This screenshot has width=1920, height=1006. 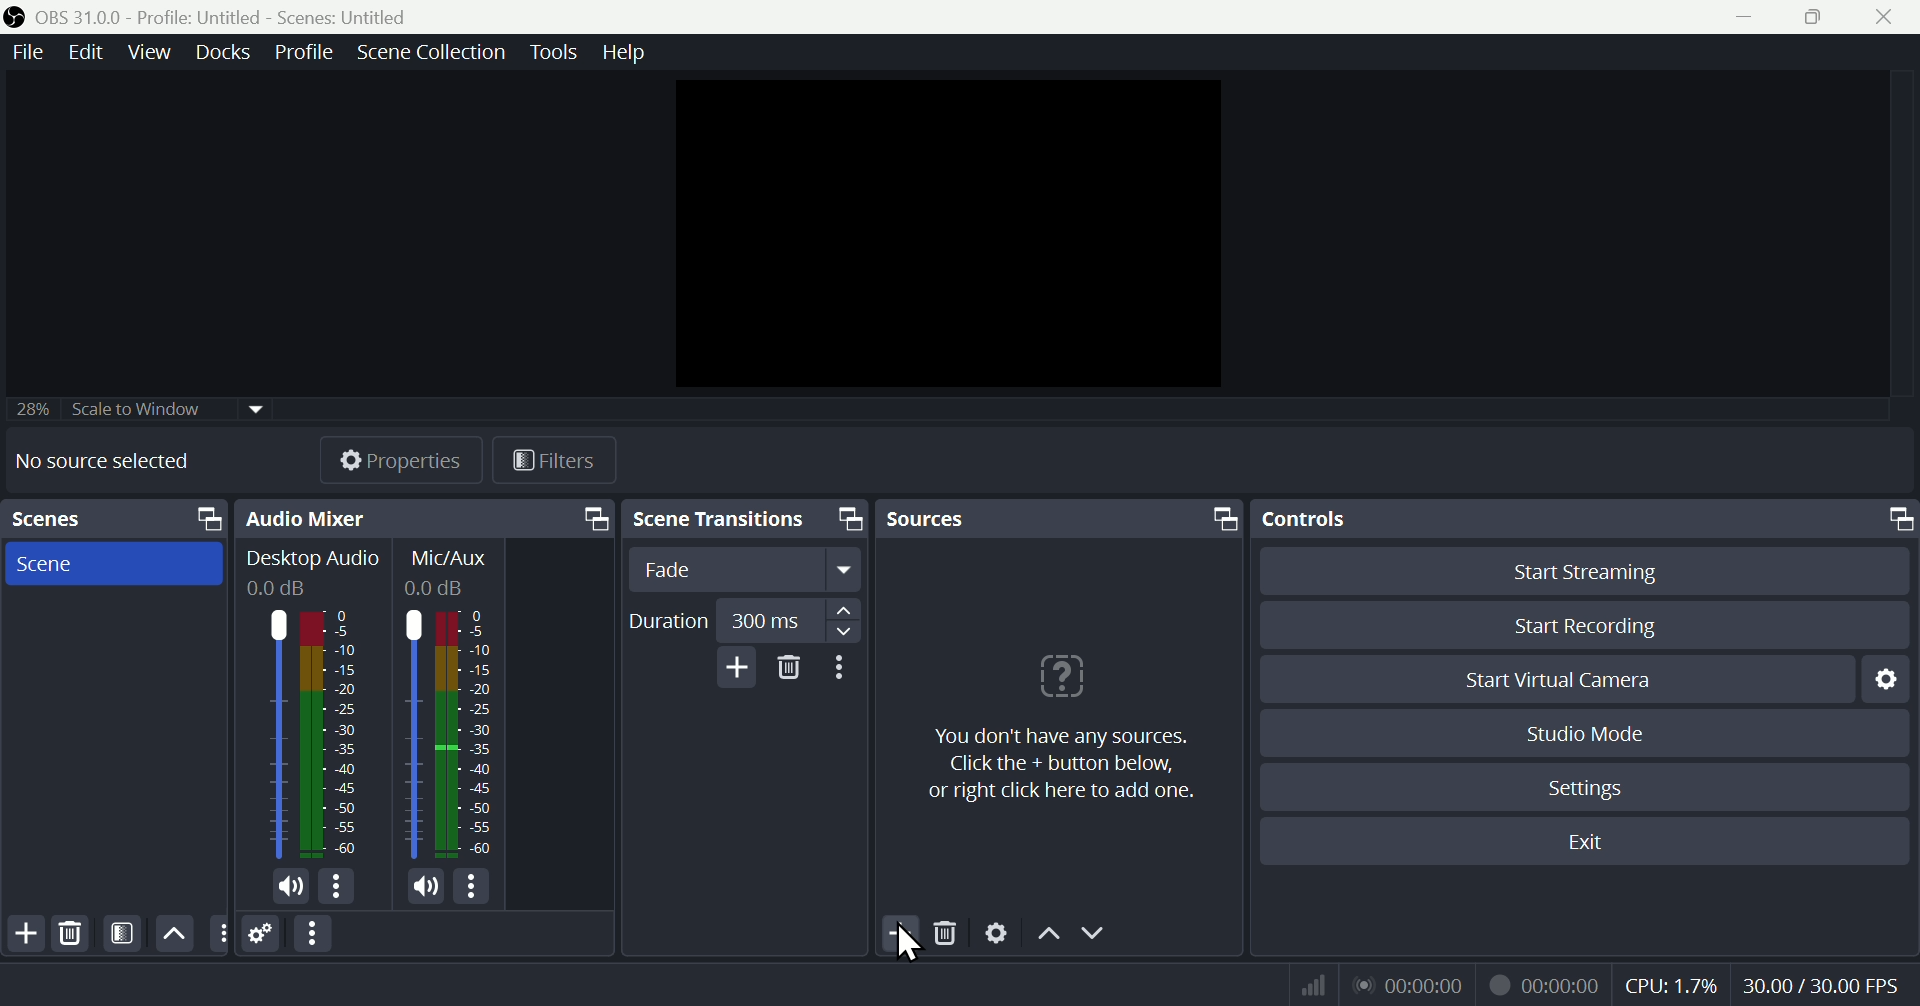 What do you see at coordinates (24, 934) in the screenshot?
I see `Add` at bounding box center [24, 934].